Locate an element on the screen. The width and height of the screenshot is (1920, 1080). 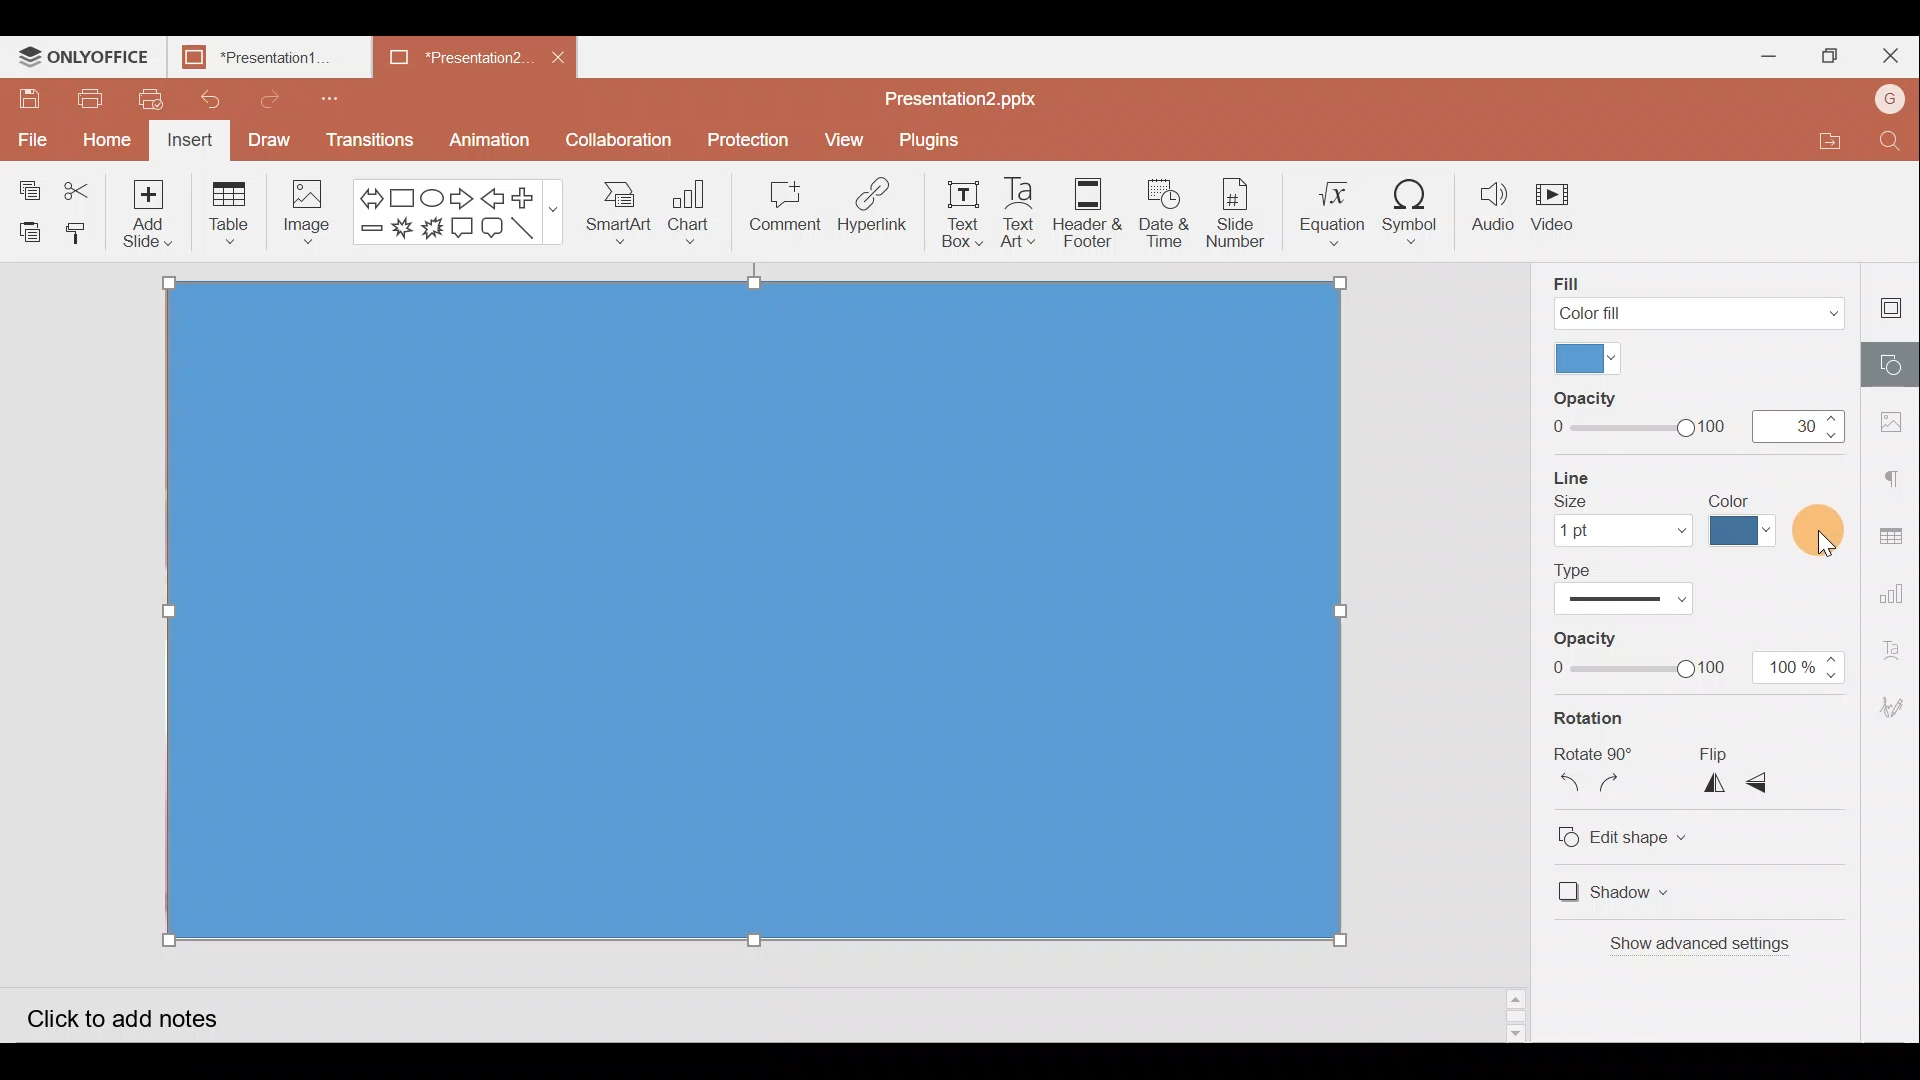
Paste is located at coordinates (28, 228).